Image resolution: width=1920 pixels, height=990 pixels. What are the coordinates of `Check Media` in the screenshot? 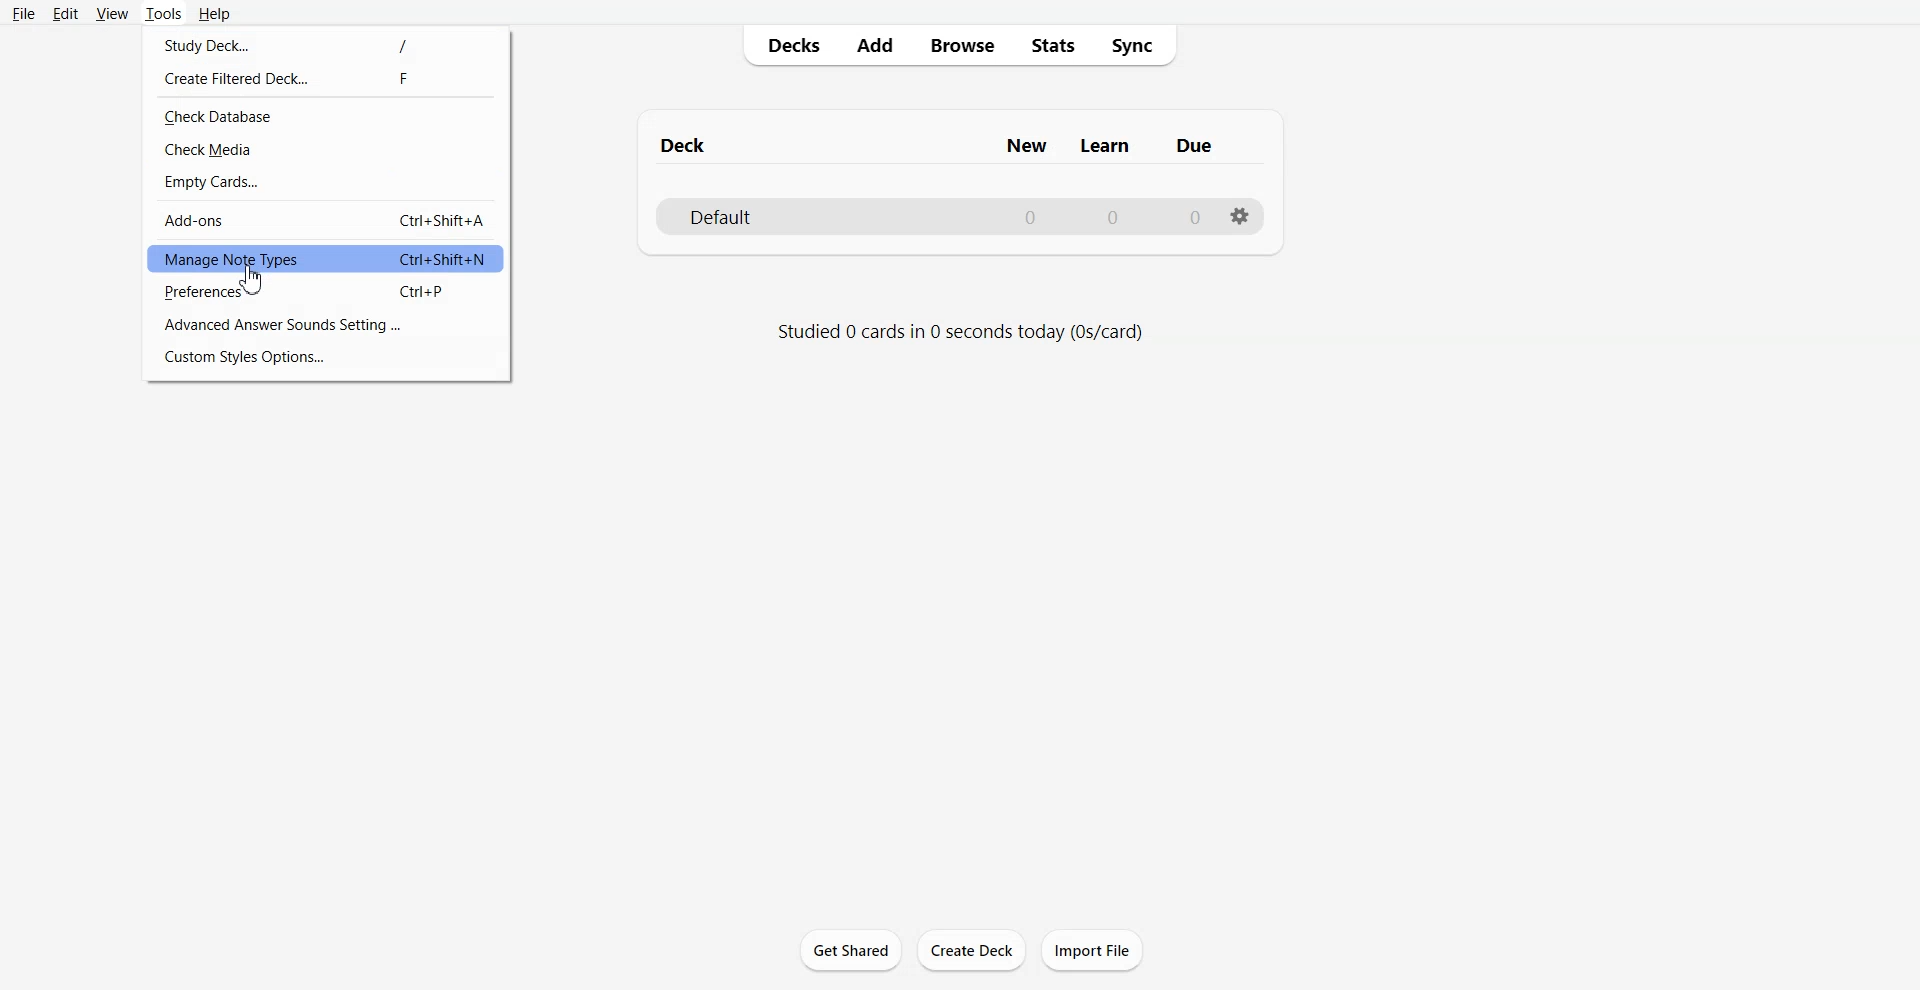 It's located at (325, 150).